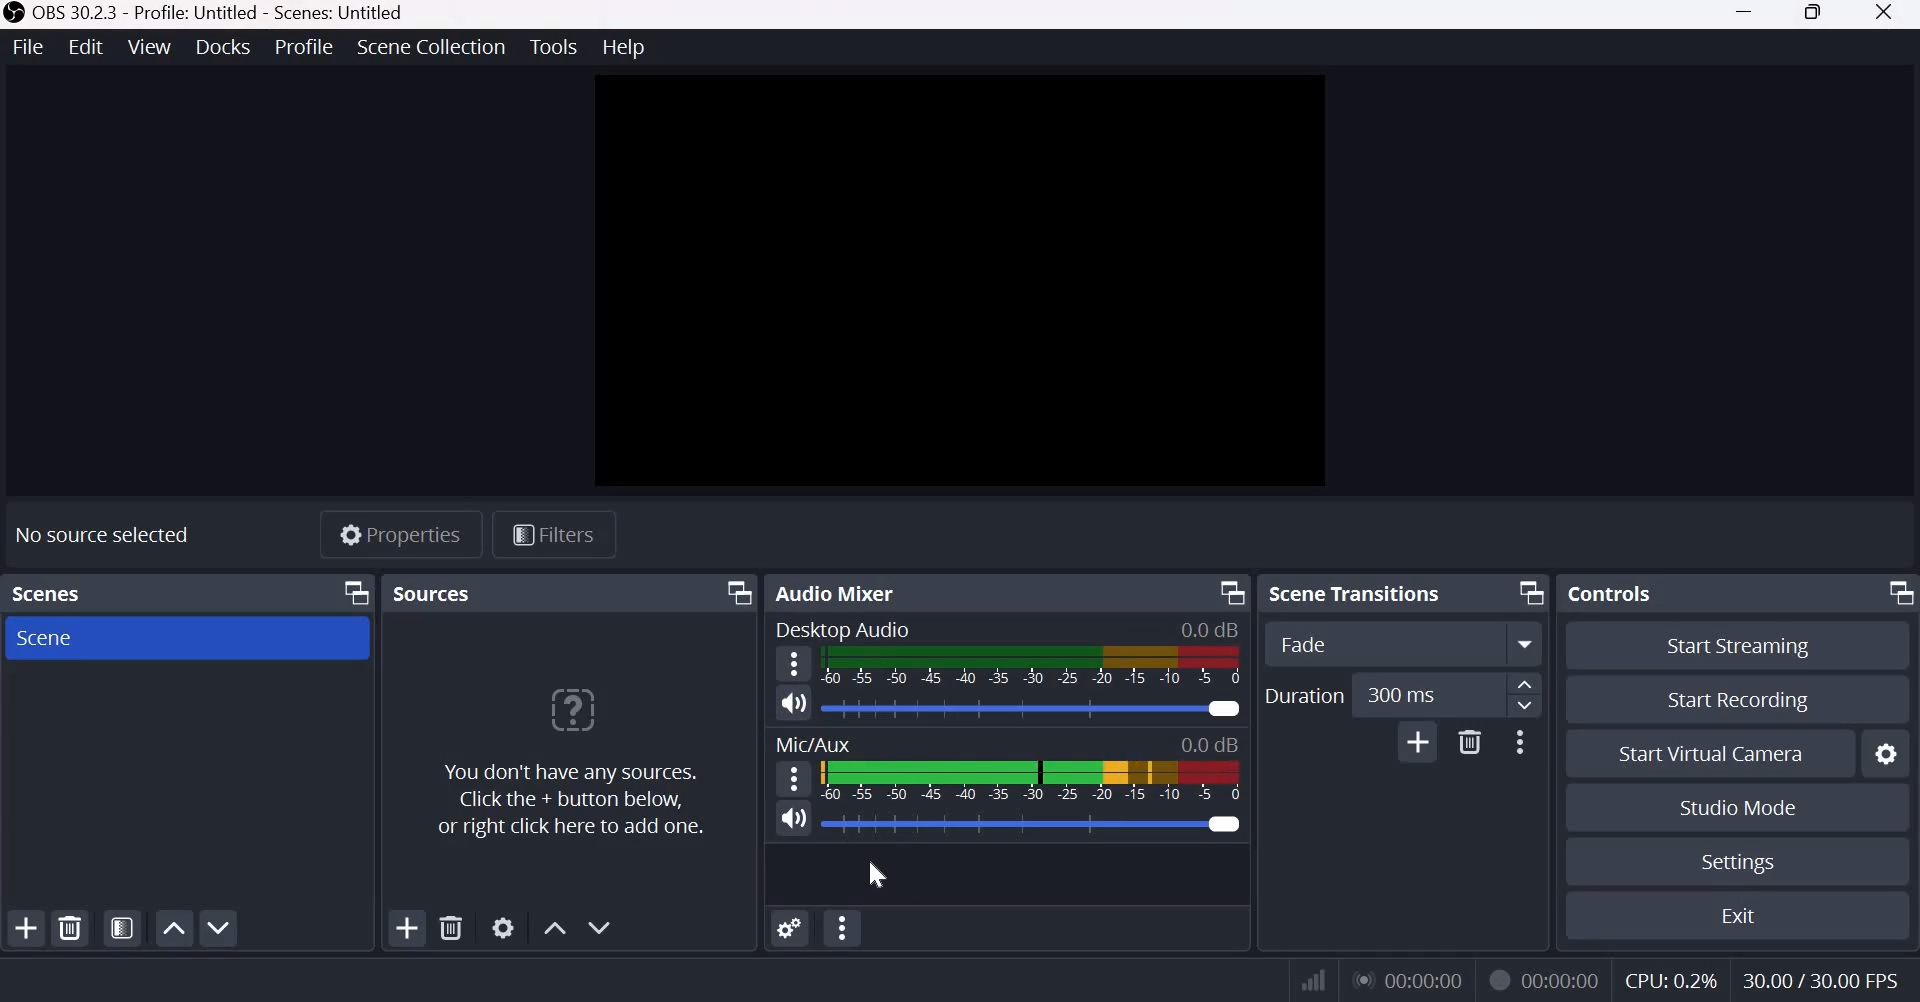  I want to click on Audio Level Indicator, so click(1209, 743).